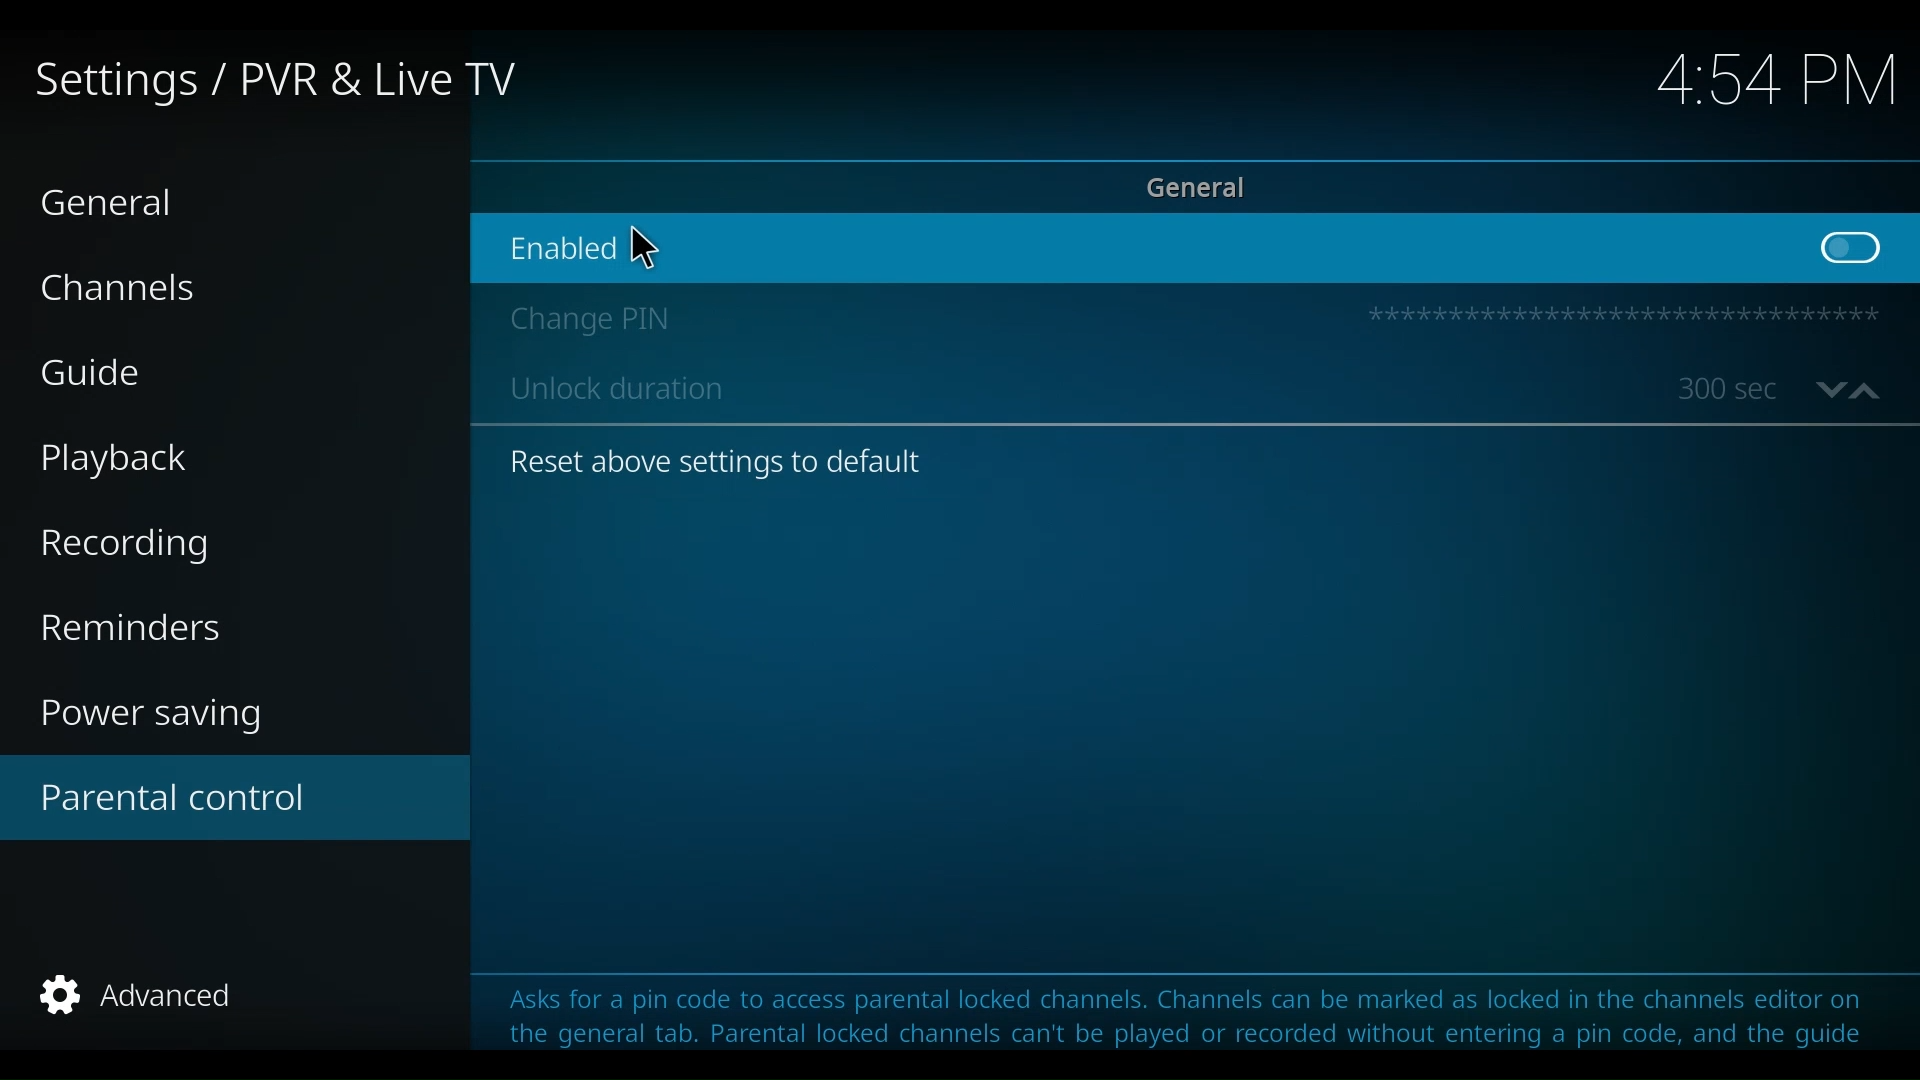 This screenshot has width=1920, height=1080. What do you see at coordinates (647, 245) in the screenshot?
I see `Cursor` at bounding box center [647, 245].